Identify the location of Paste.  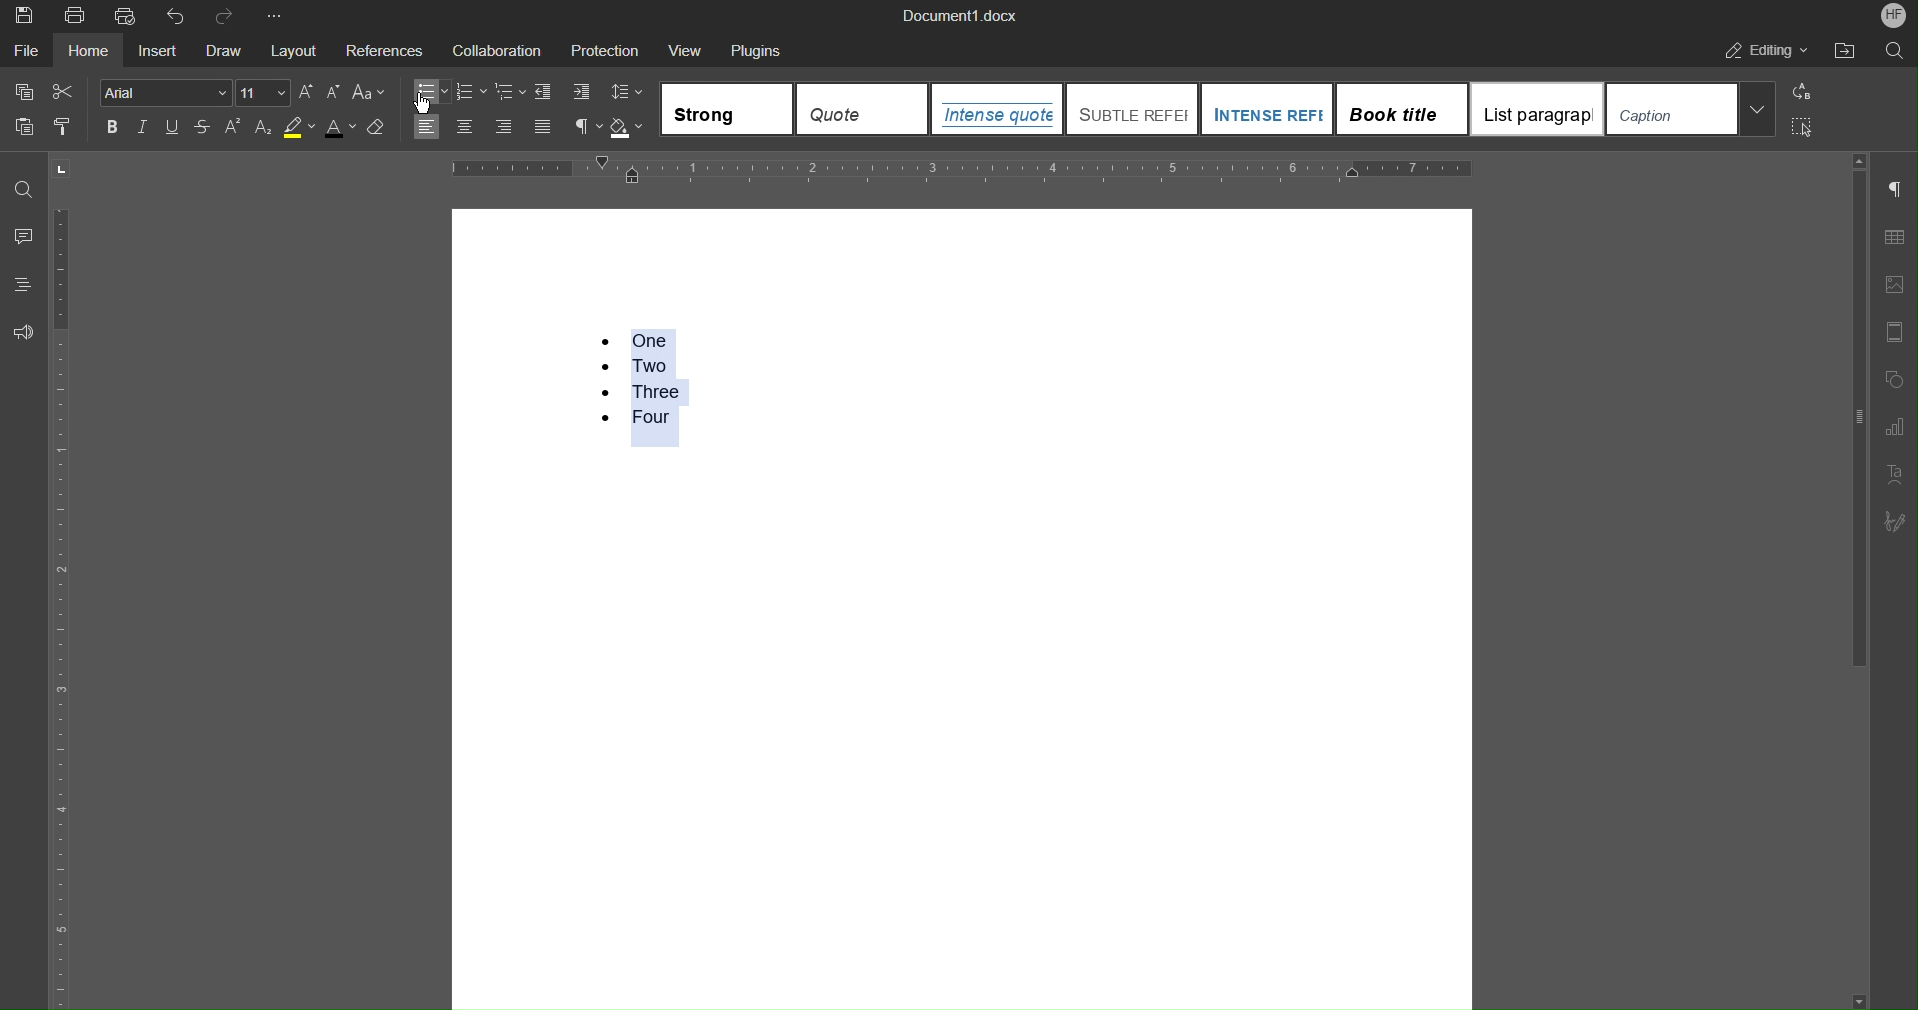
(22, 126).